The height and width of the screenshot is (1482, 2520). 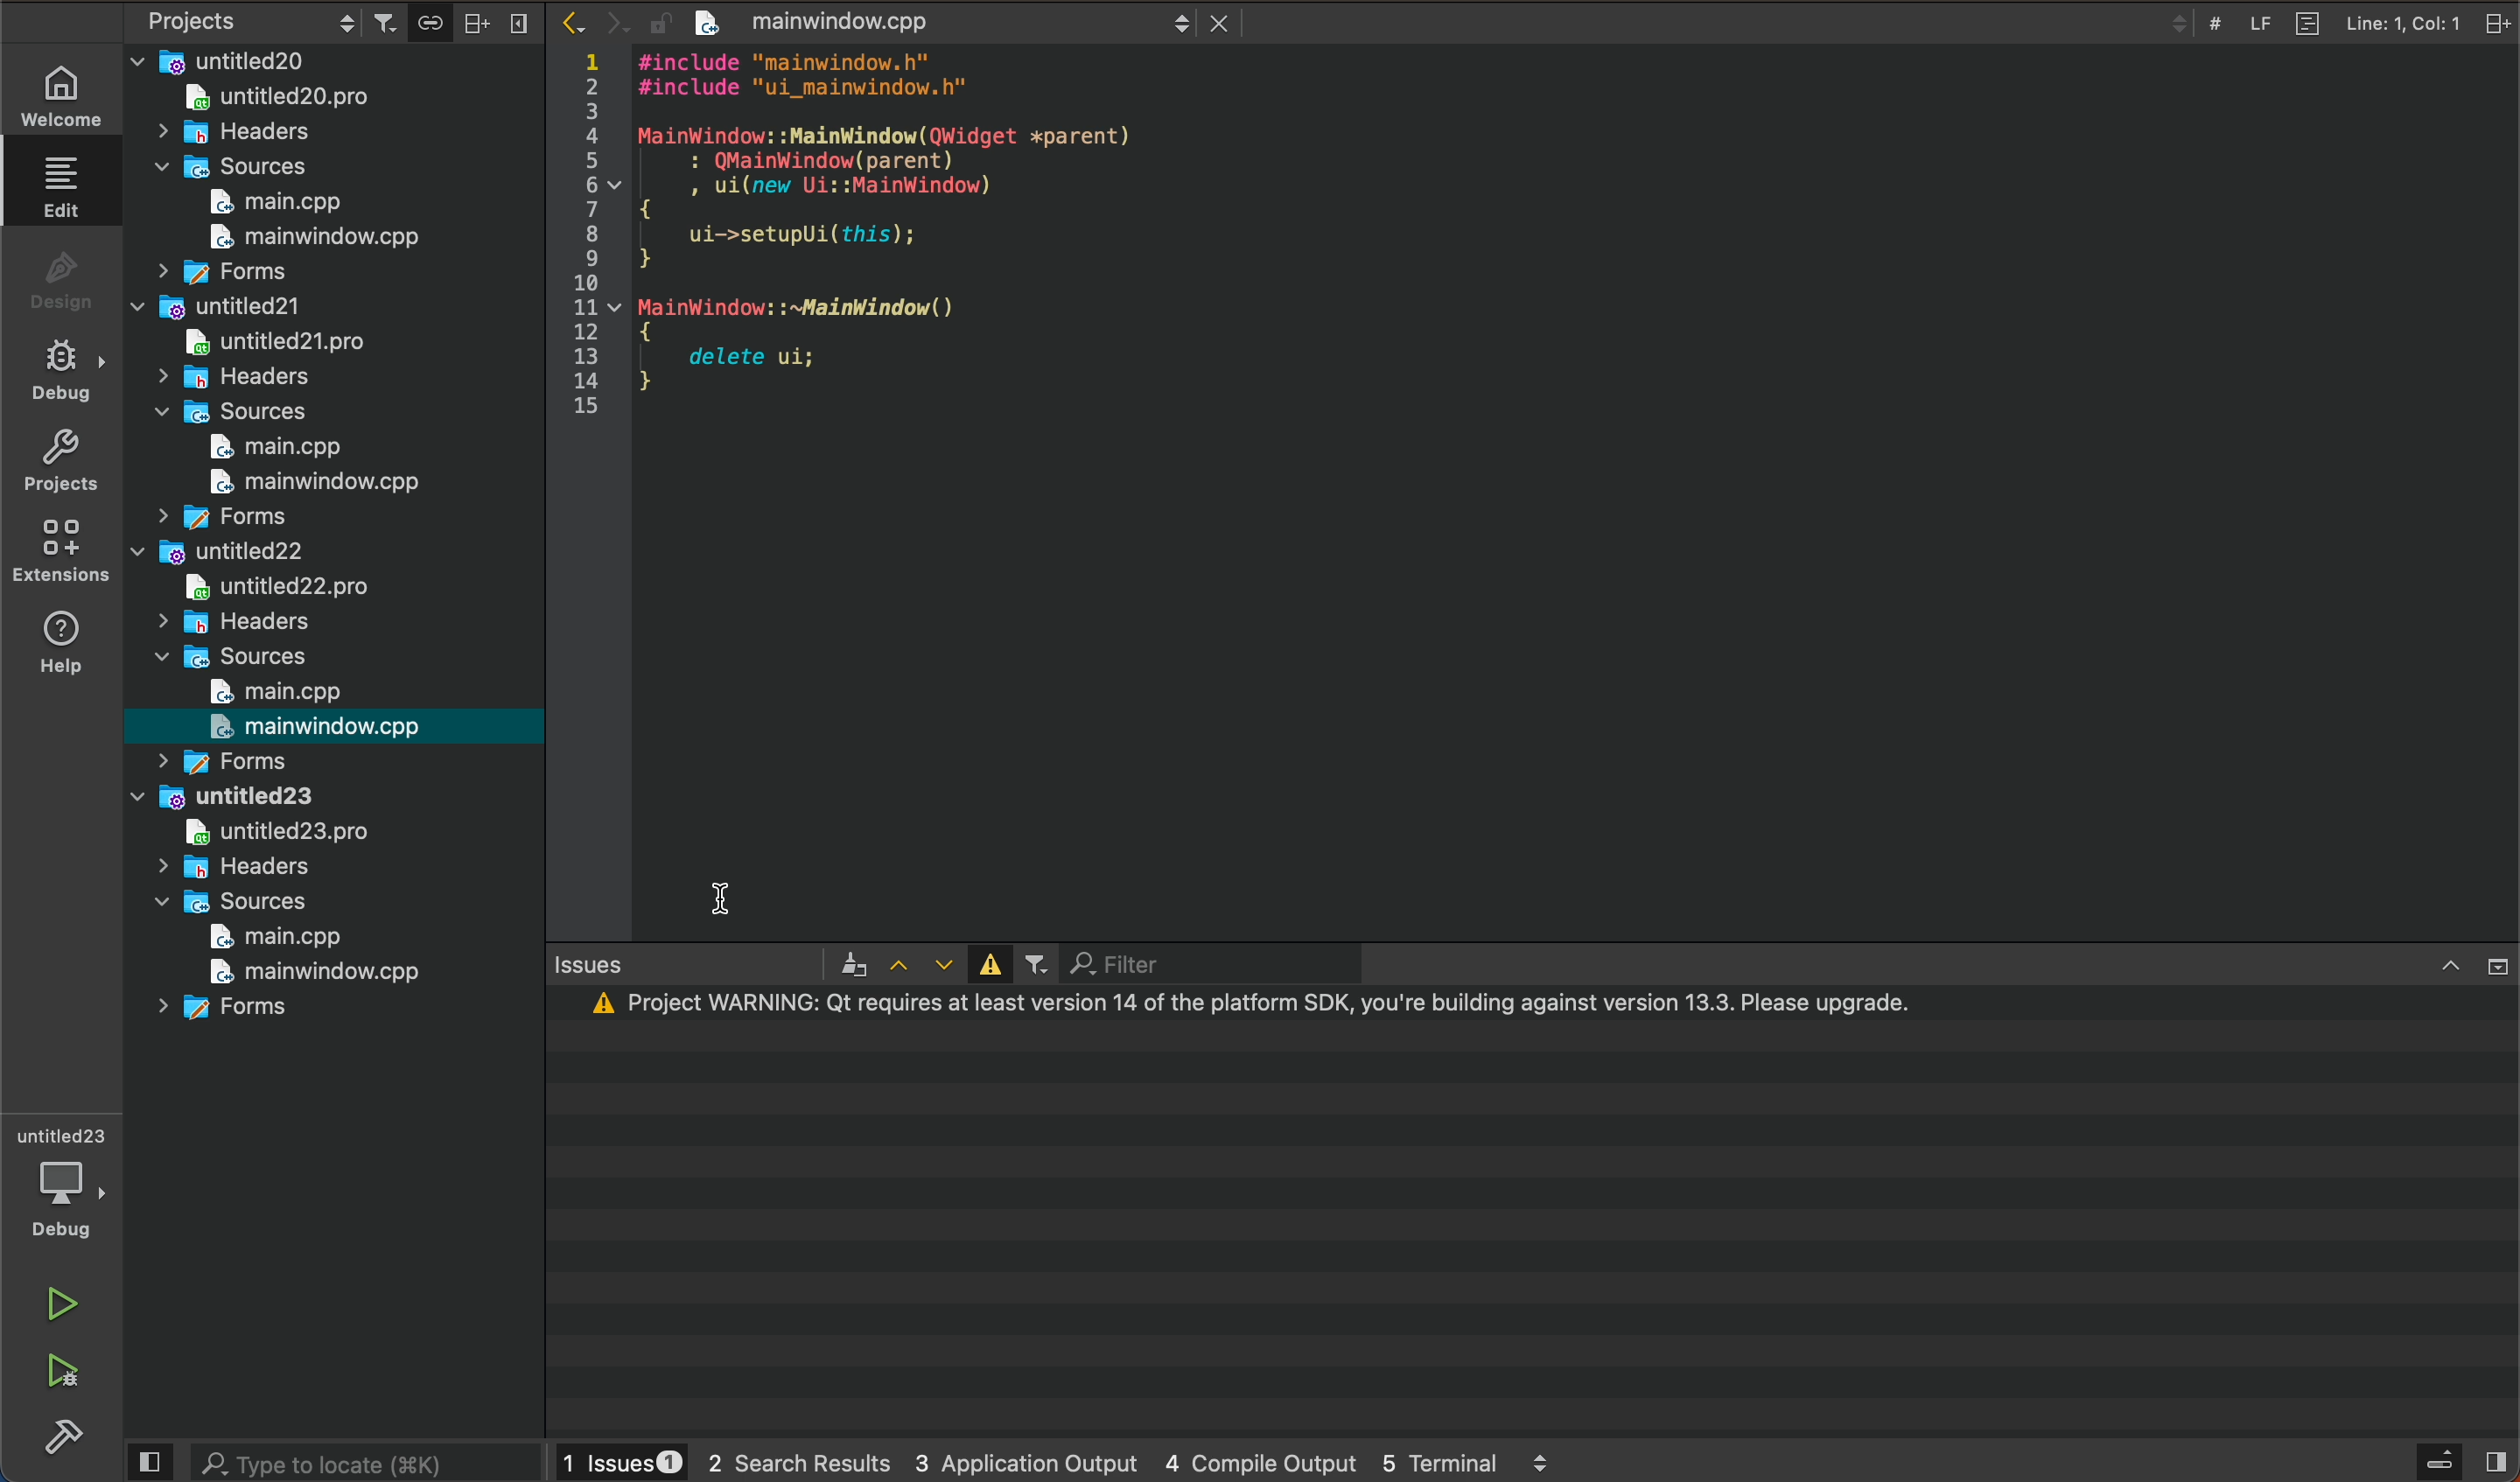 I want to click on terminal, so click(x=1530, y=1214).